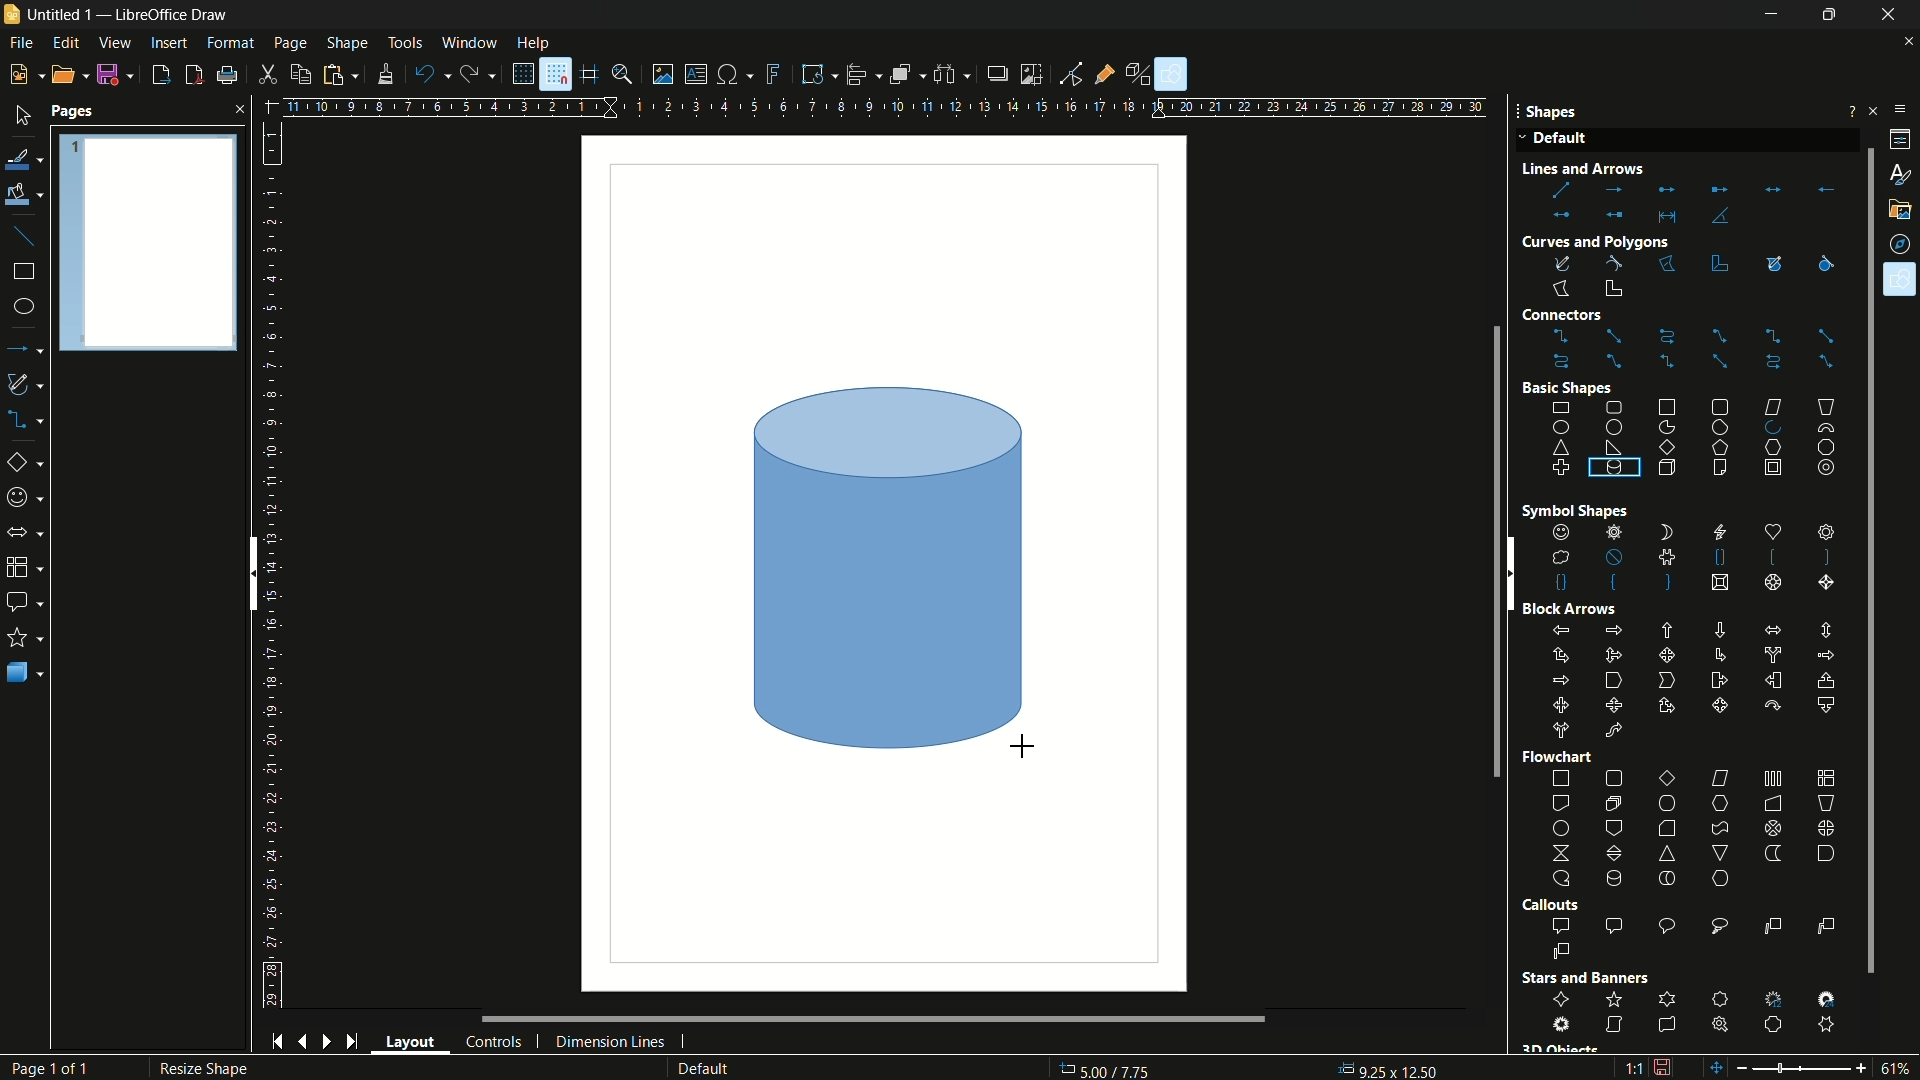 This screenshot has width=1920, height=1080. I want to click on paste, so click(345, 74).